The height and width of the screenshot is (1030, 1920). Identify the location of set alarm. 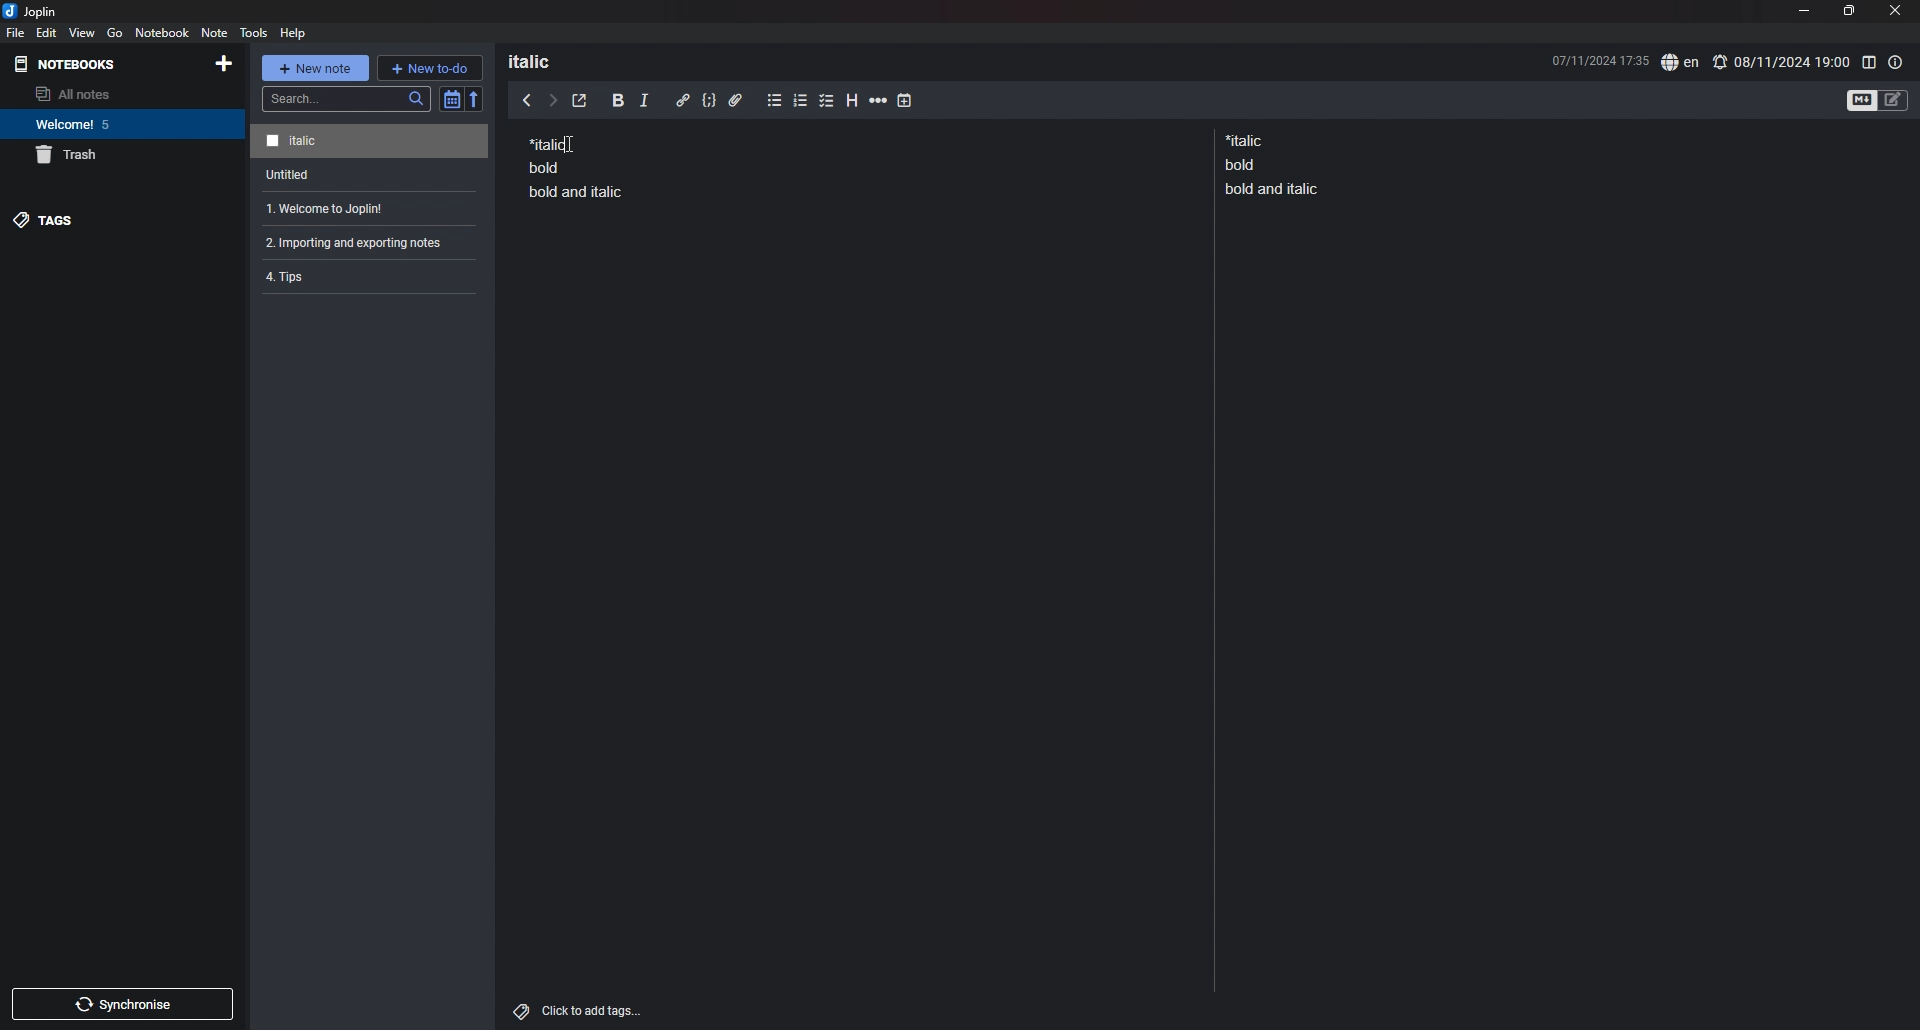
(1781, 61).